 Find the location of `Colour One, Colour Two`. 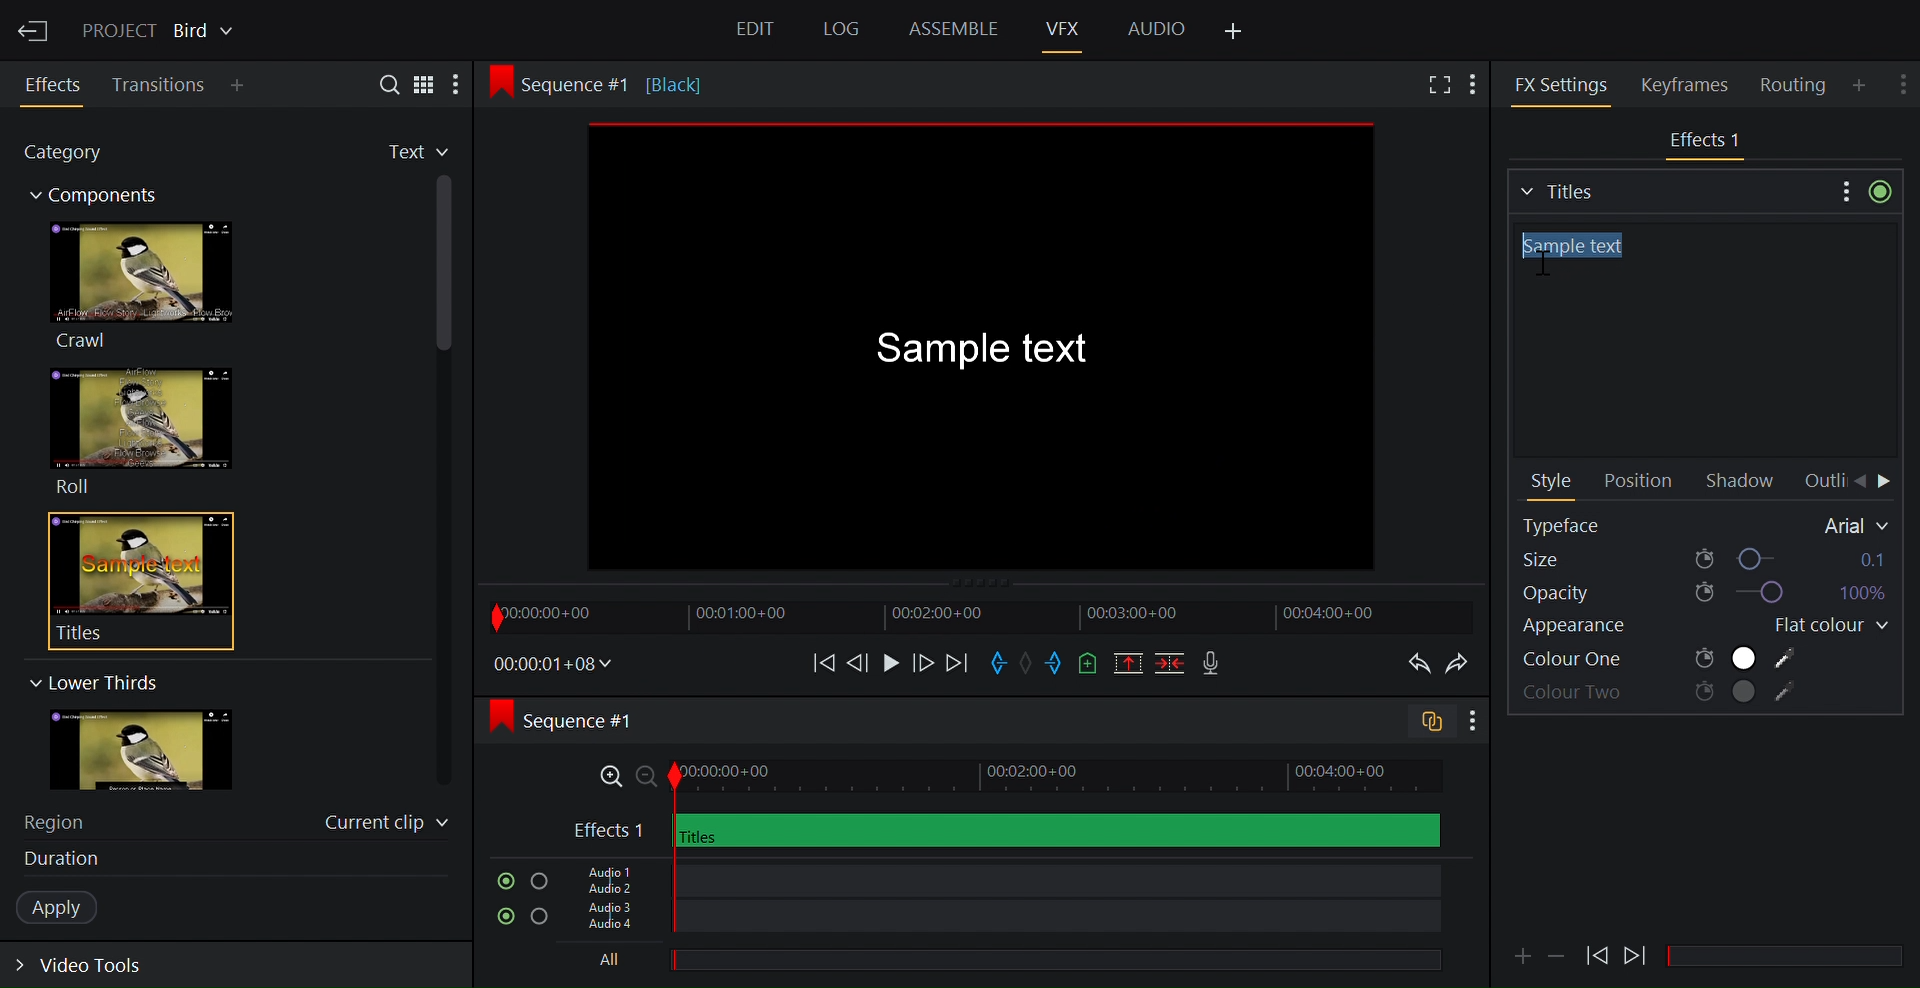

Colour One, Colour Two is located at coordinates (1661, 659).